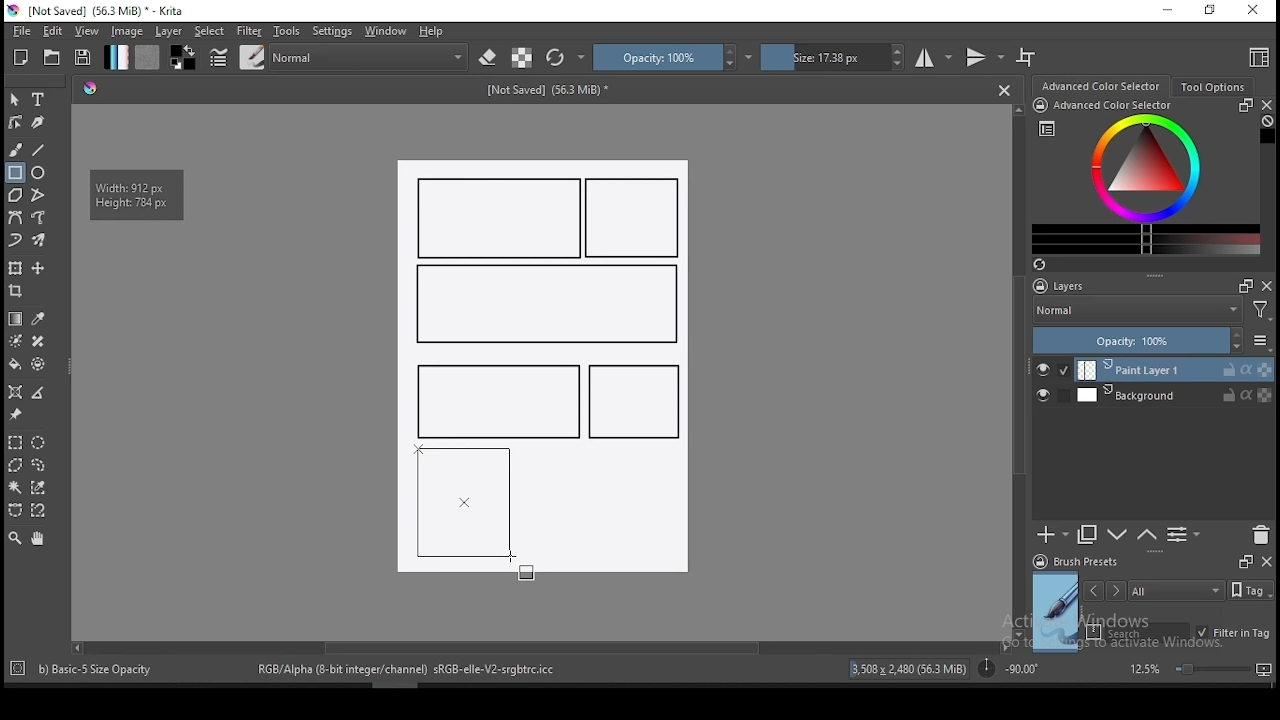 This screenshot has height=720, width=1280. What do you see at coordinates (1240, 285) in the screenshot?
I see `Frames` at bounding box center [1240, 285].